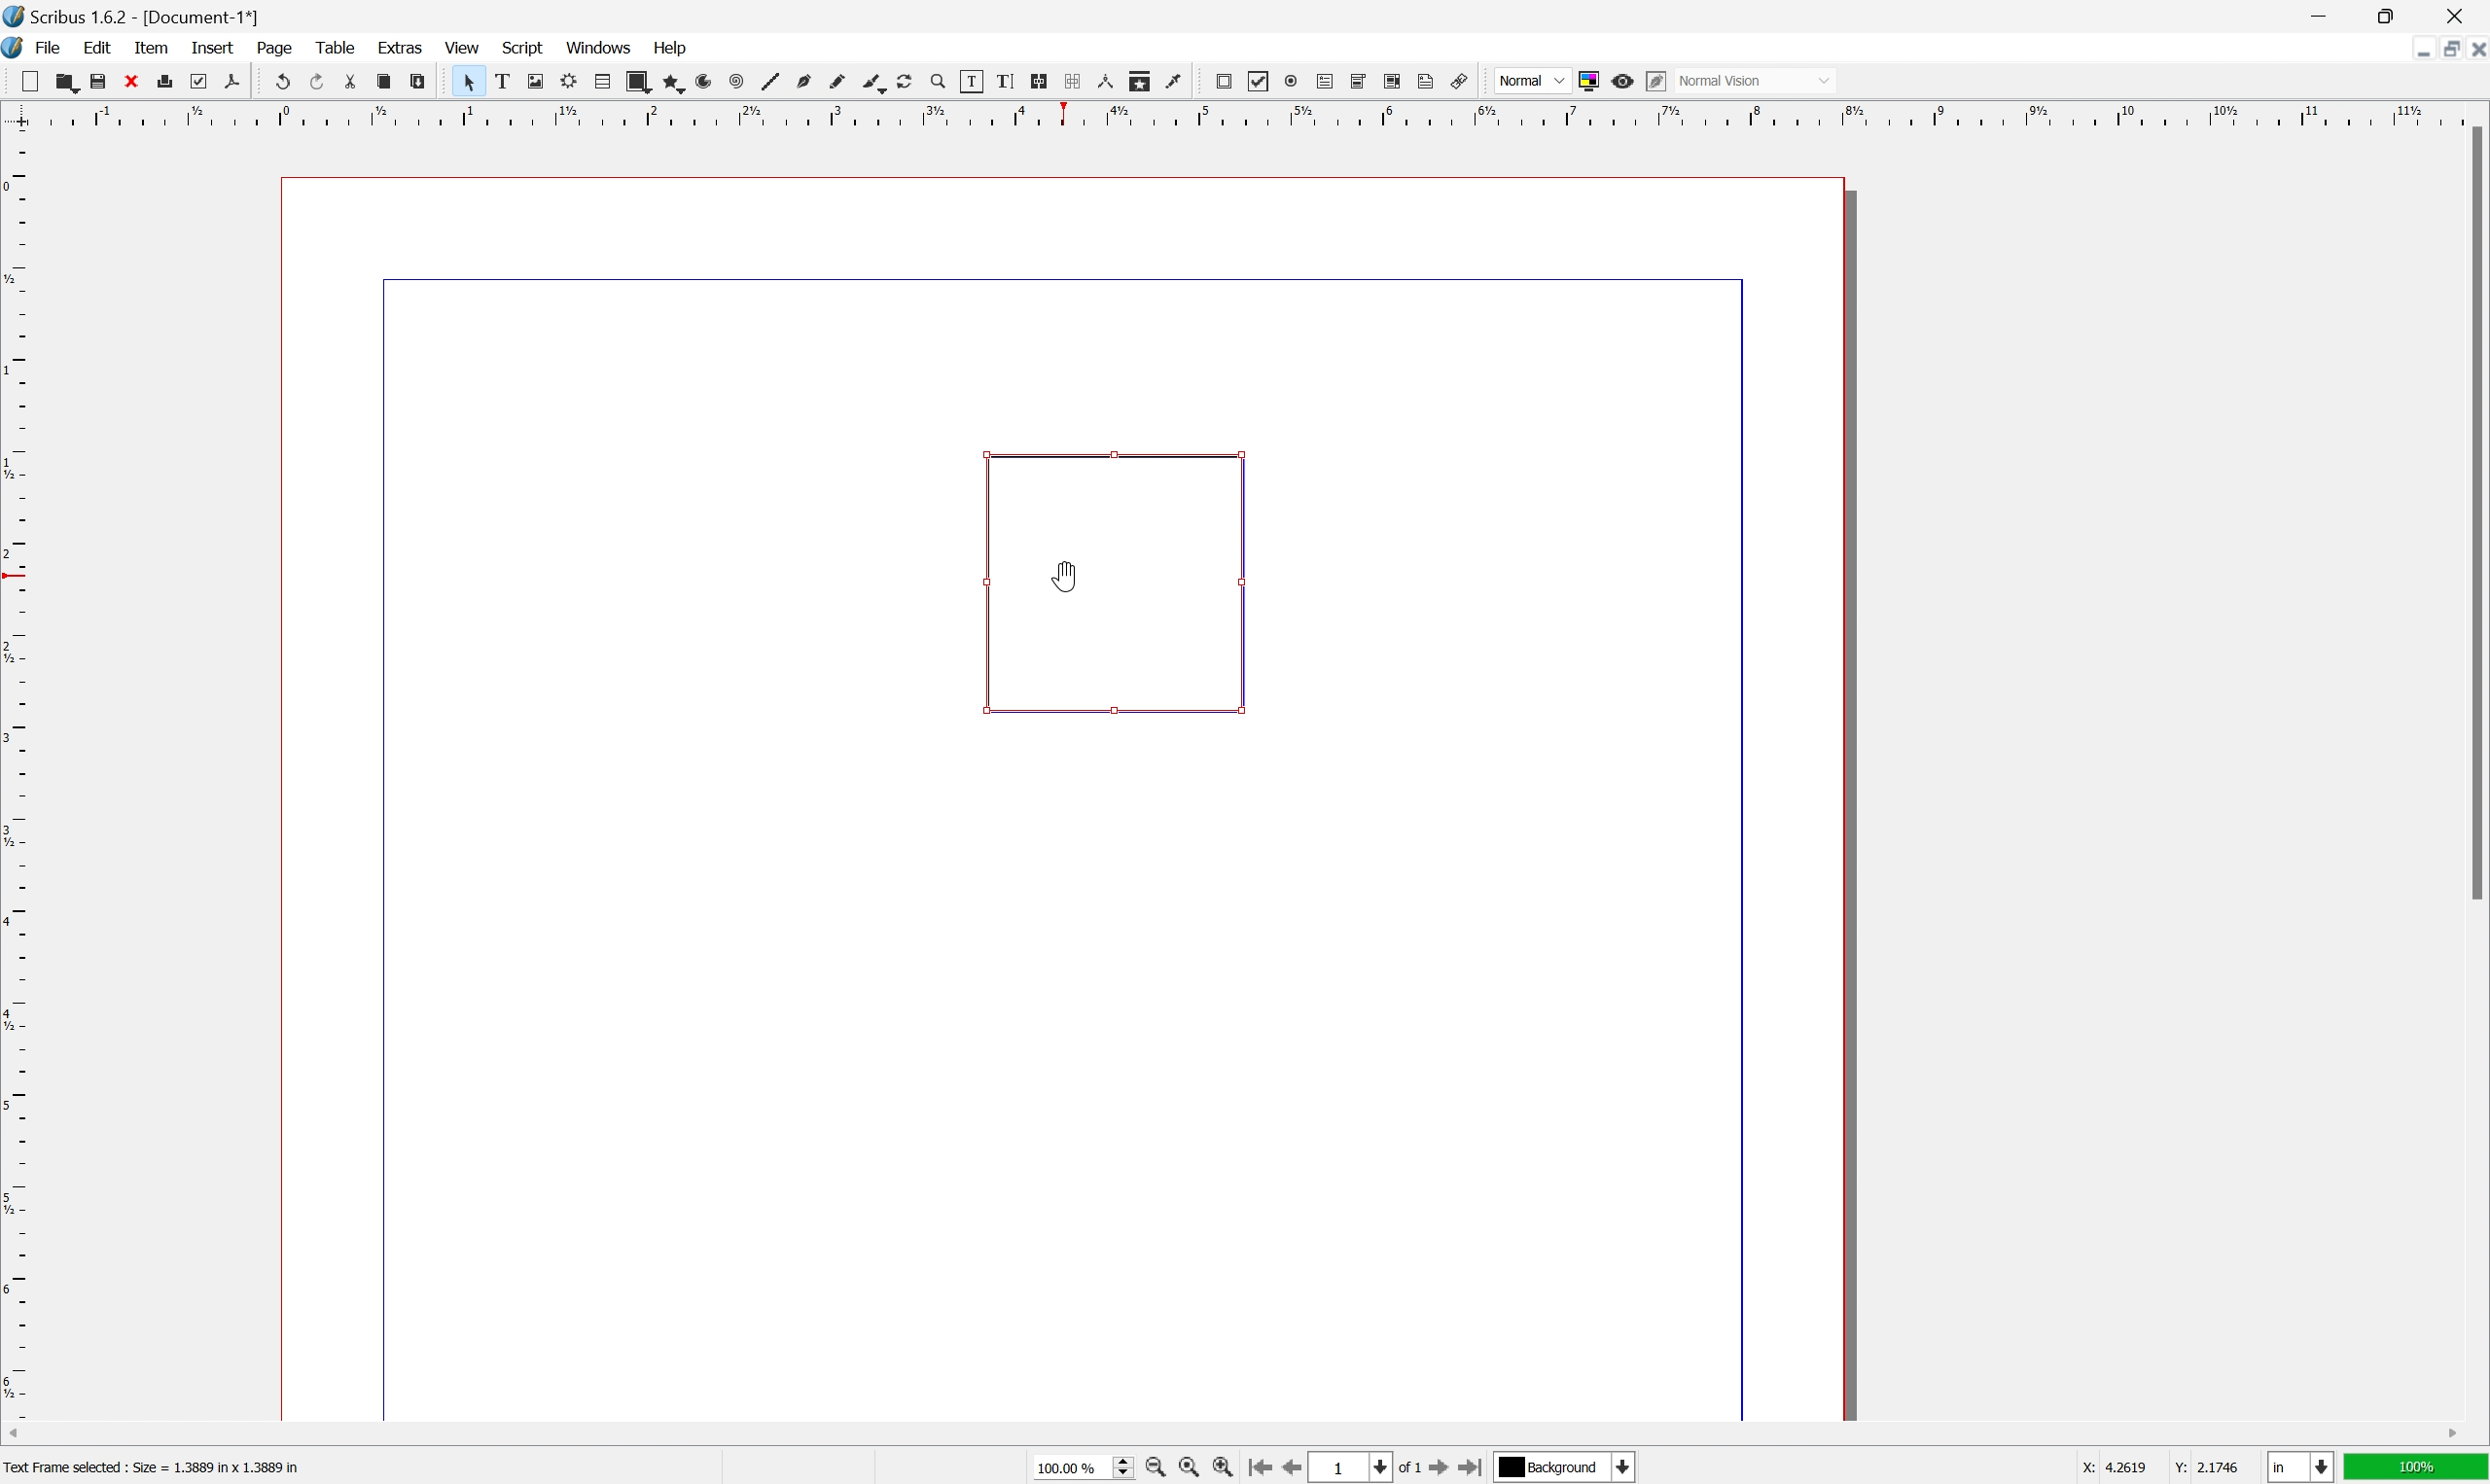 This screenshot has width=2490, height=1484. I want to click on go to first page, so click(1259, 1469).